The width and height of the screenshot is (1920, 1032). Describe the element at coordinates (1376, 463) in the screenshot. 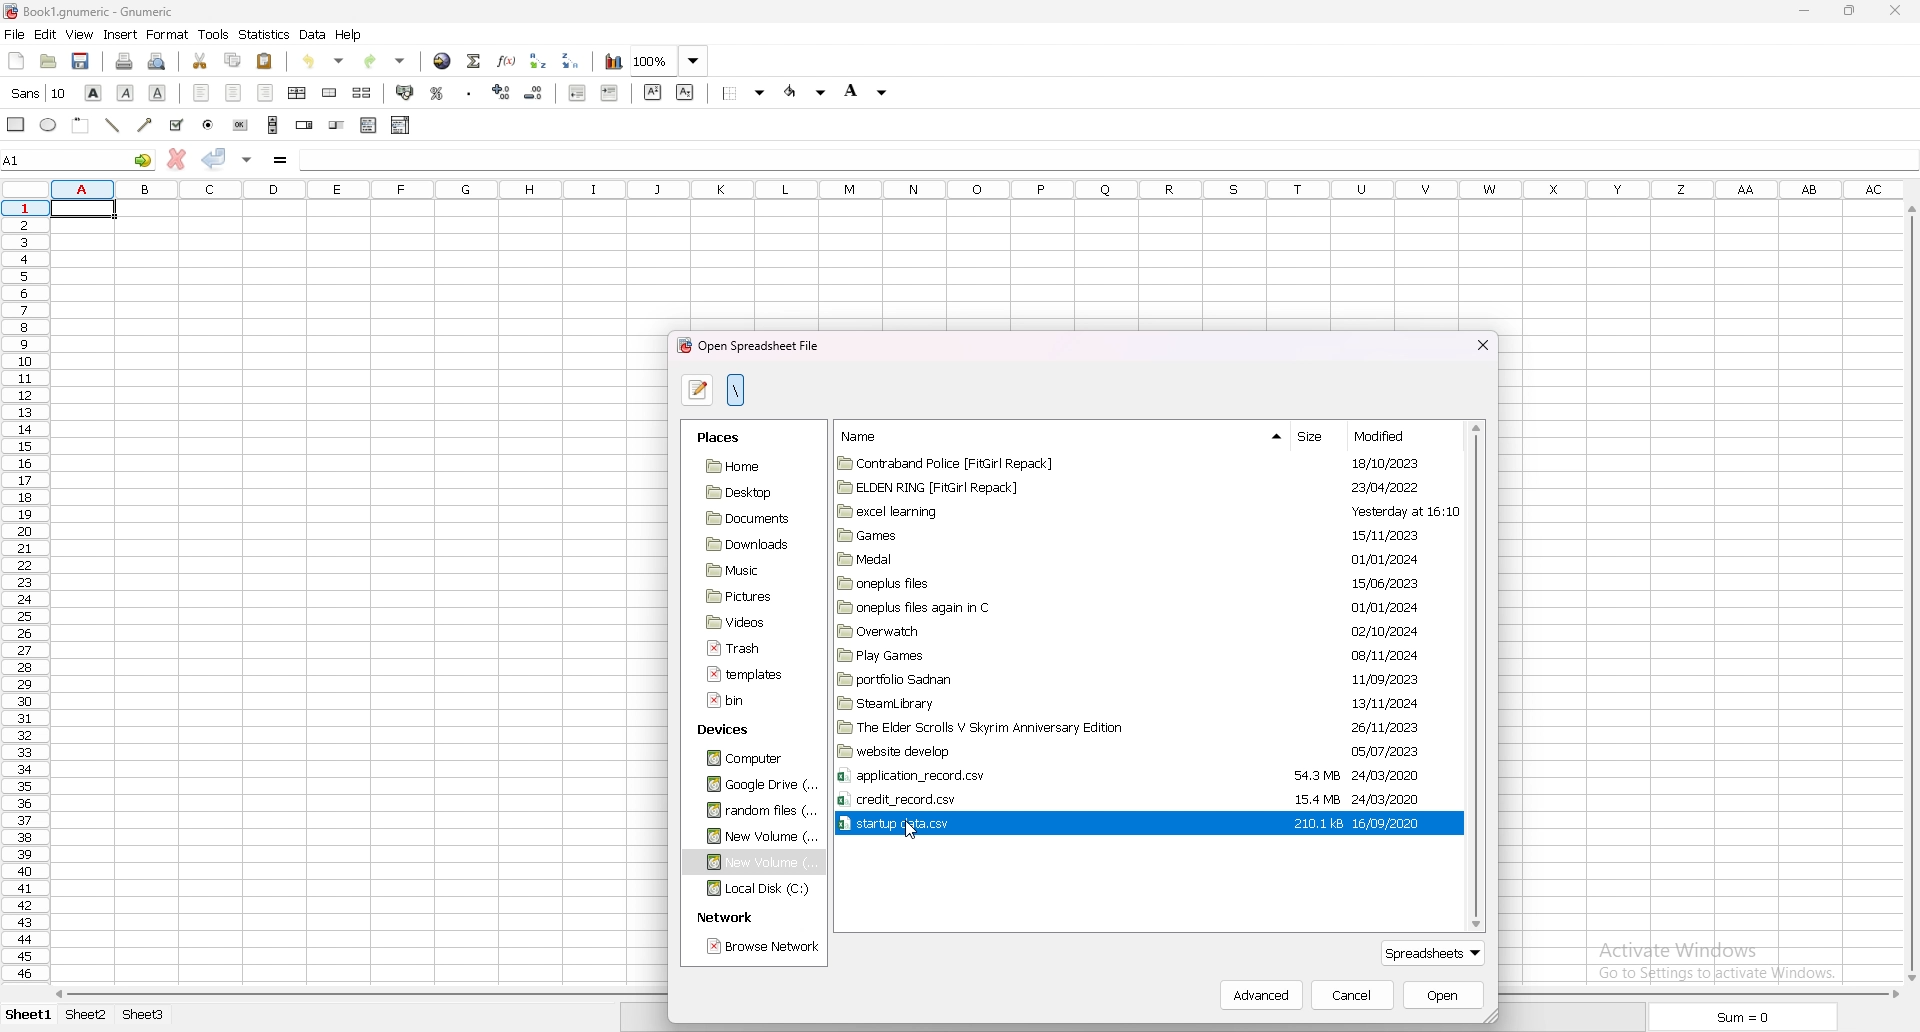

I see `18/10/2023` at that location.